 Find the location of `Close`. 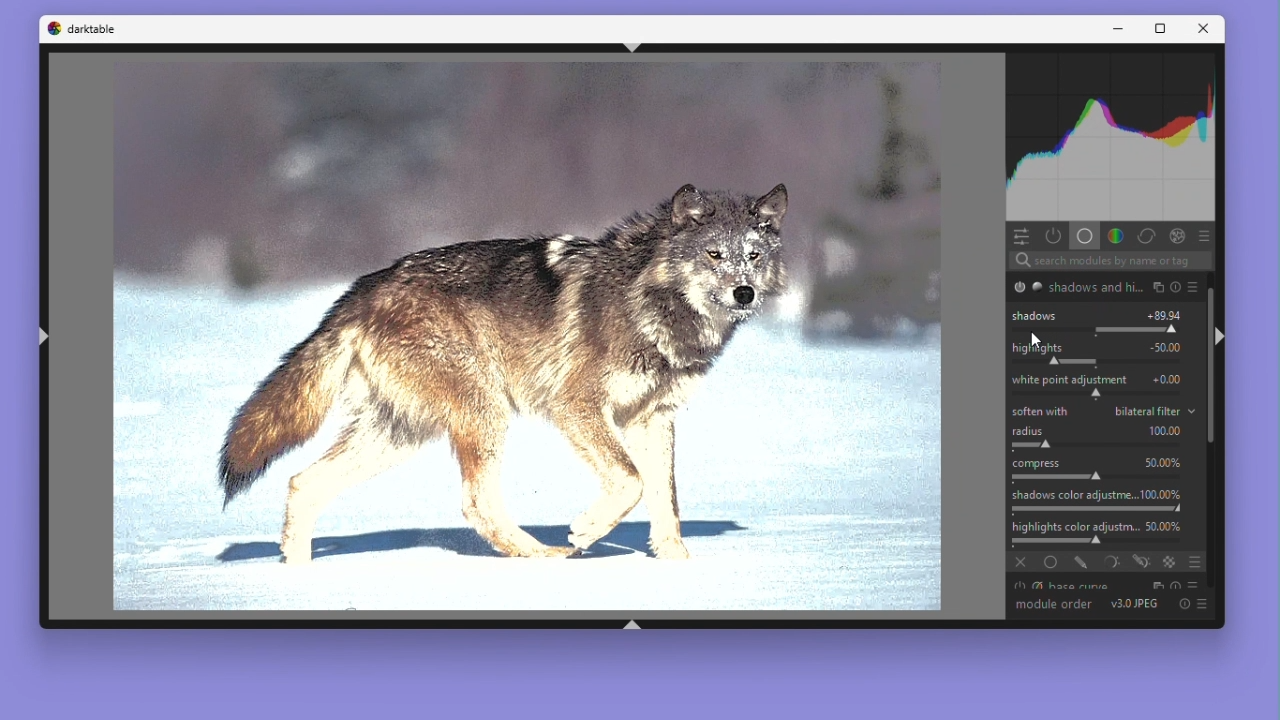

Close is located at coordinates (1202, 30).